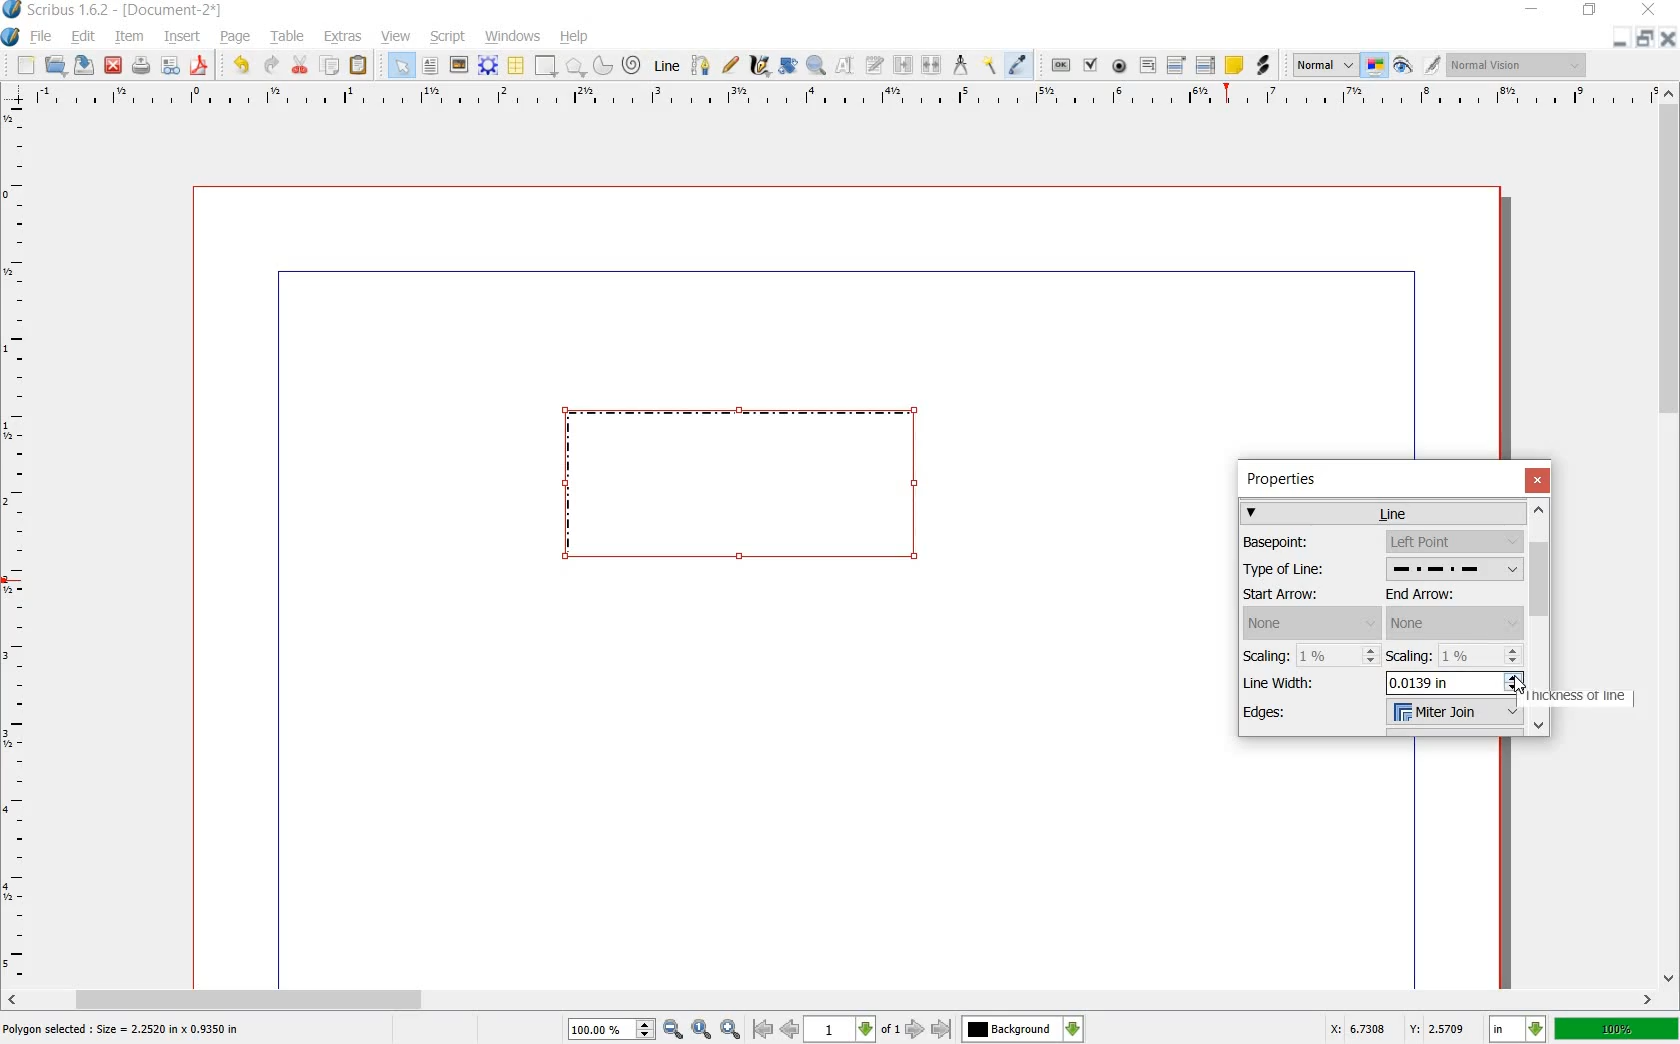  What do you see at coordinates (842, 98) in the screenshot?
I see `RULER` at bounding box center [842, 98].